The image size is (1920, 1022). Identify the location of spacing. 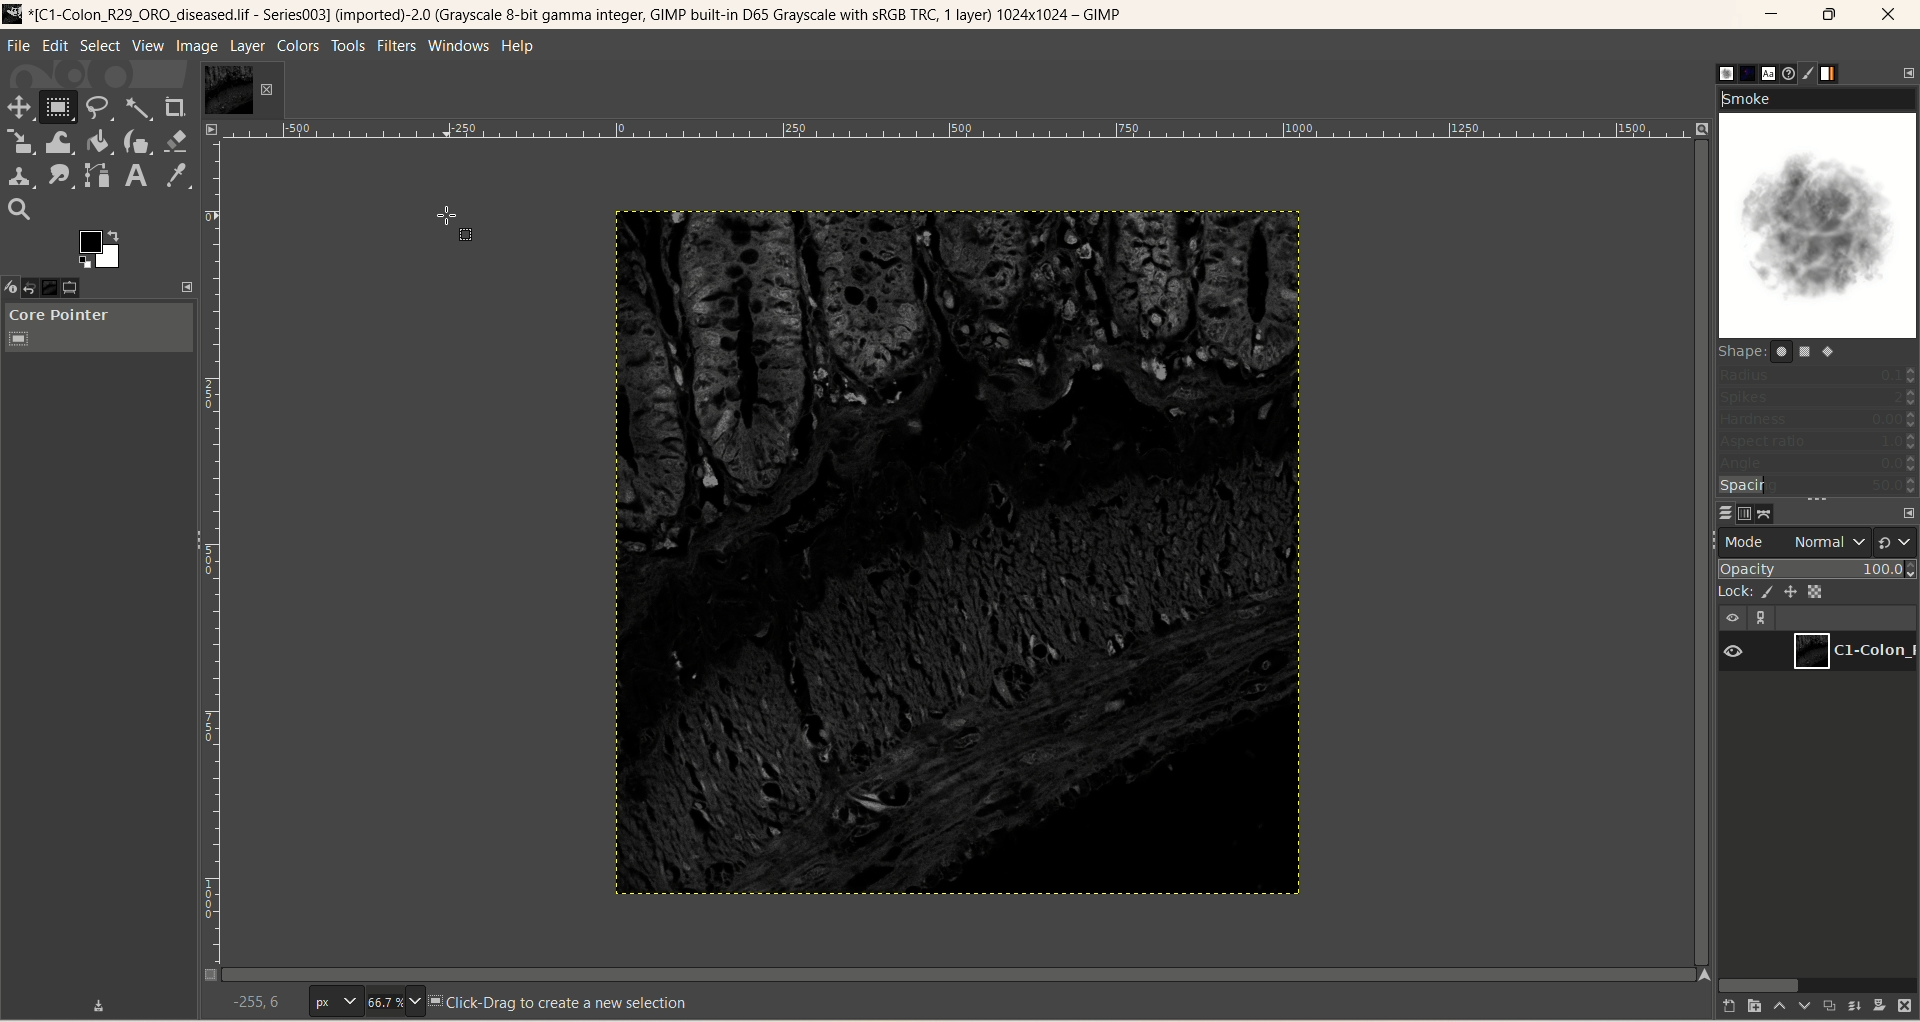
(1817, 486).